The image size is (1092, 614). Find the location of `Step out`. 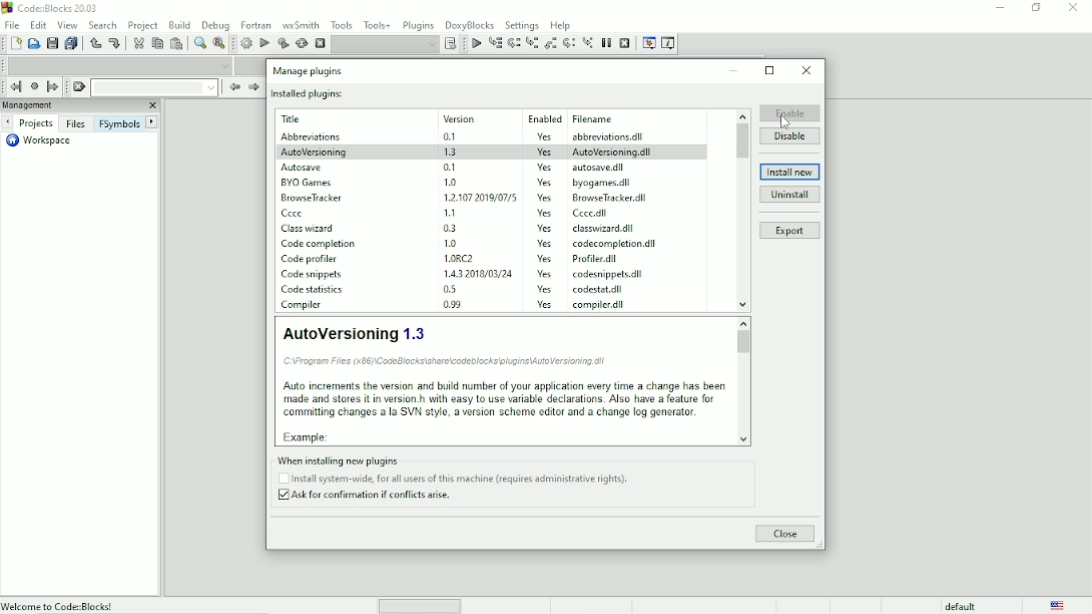

Step out is located at coordinates (549, 44).